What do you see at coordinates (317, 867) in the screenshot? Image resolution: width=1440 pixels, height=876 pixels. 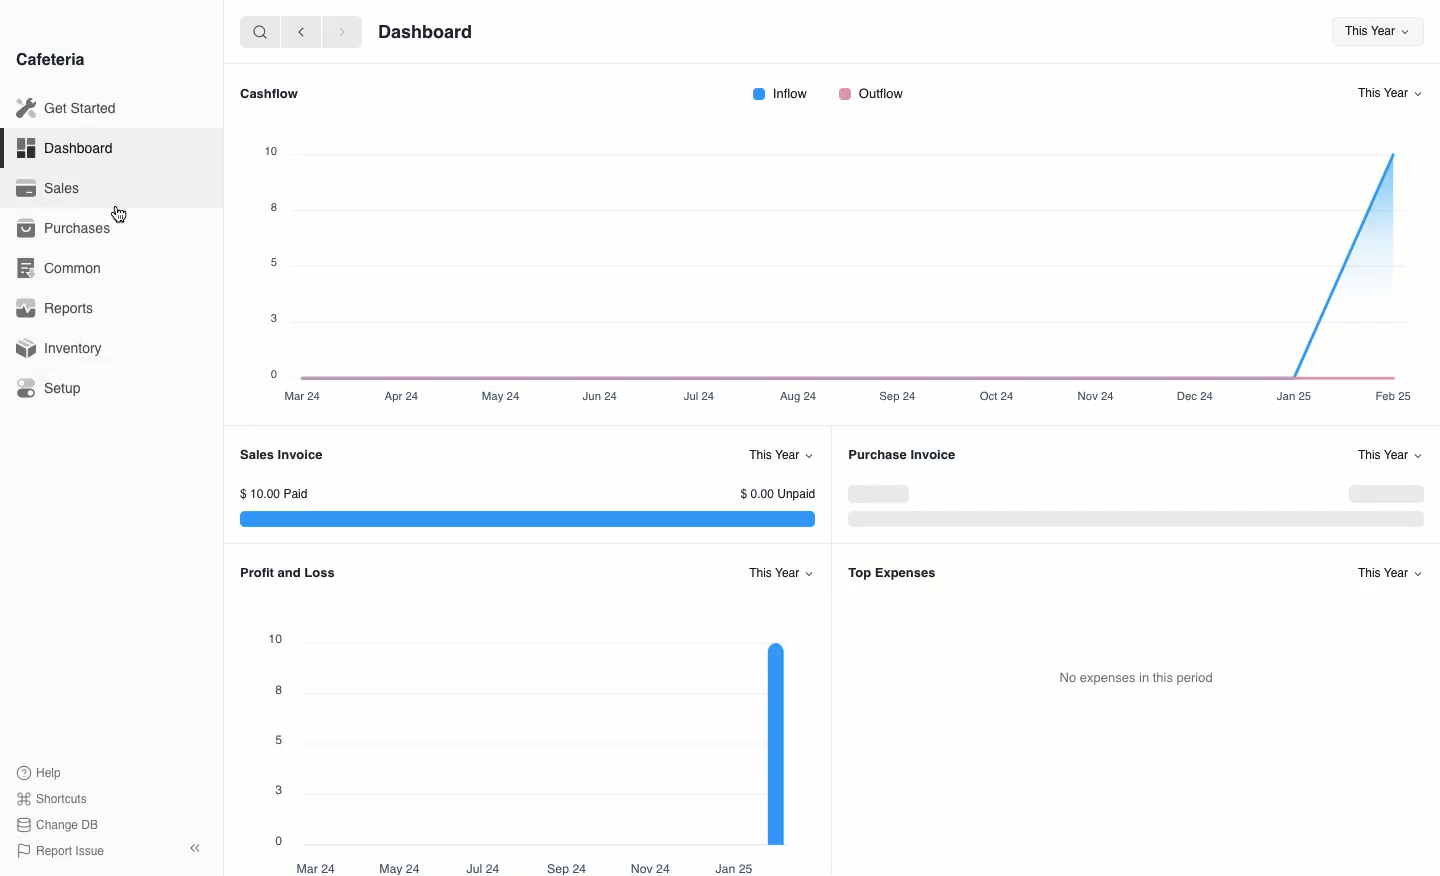 I see `Mar 24` at bounding box center [317, 867].